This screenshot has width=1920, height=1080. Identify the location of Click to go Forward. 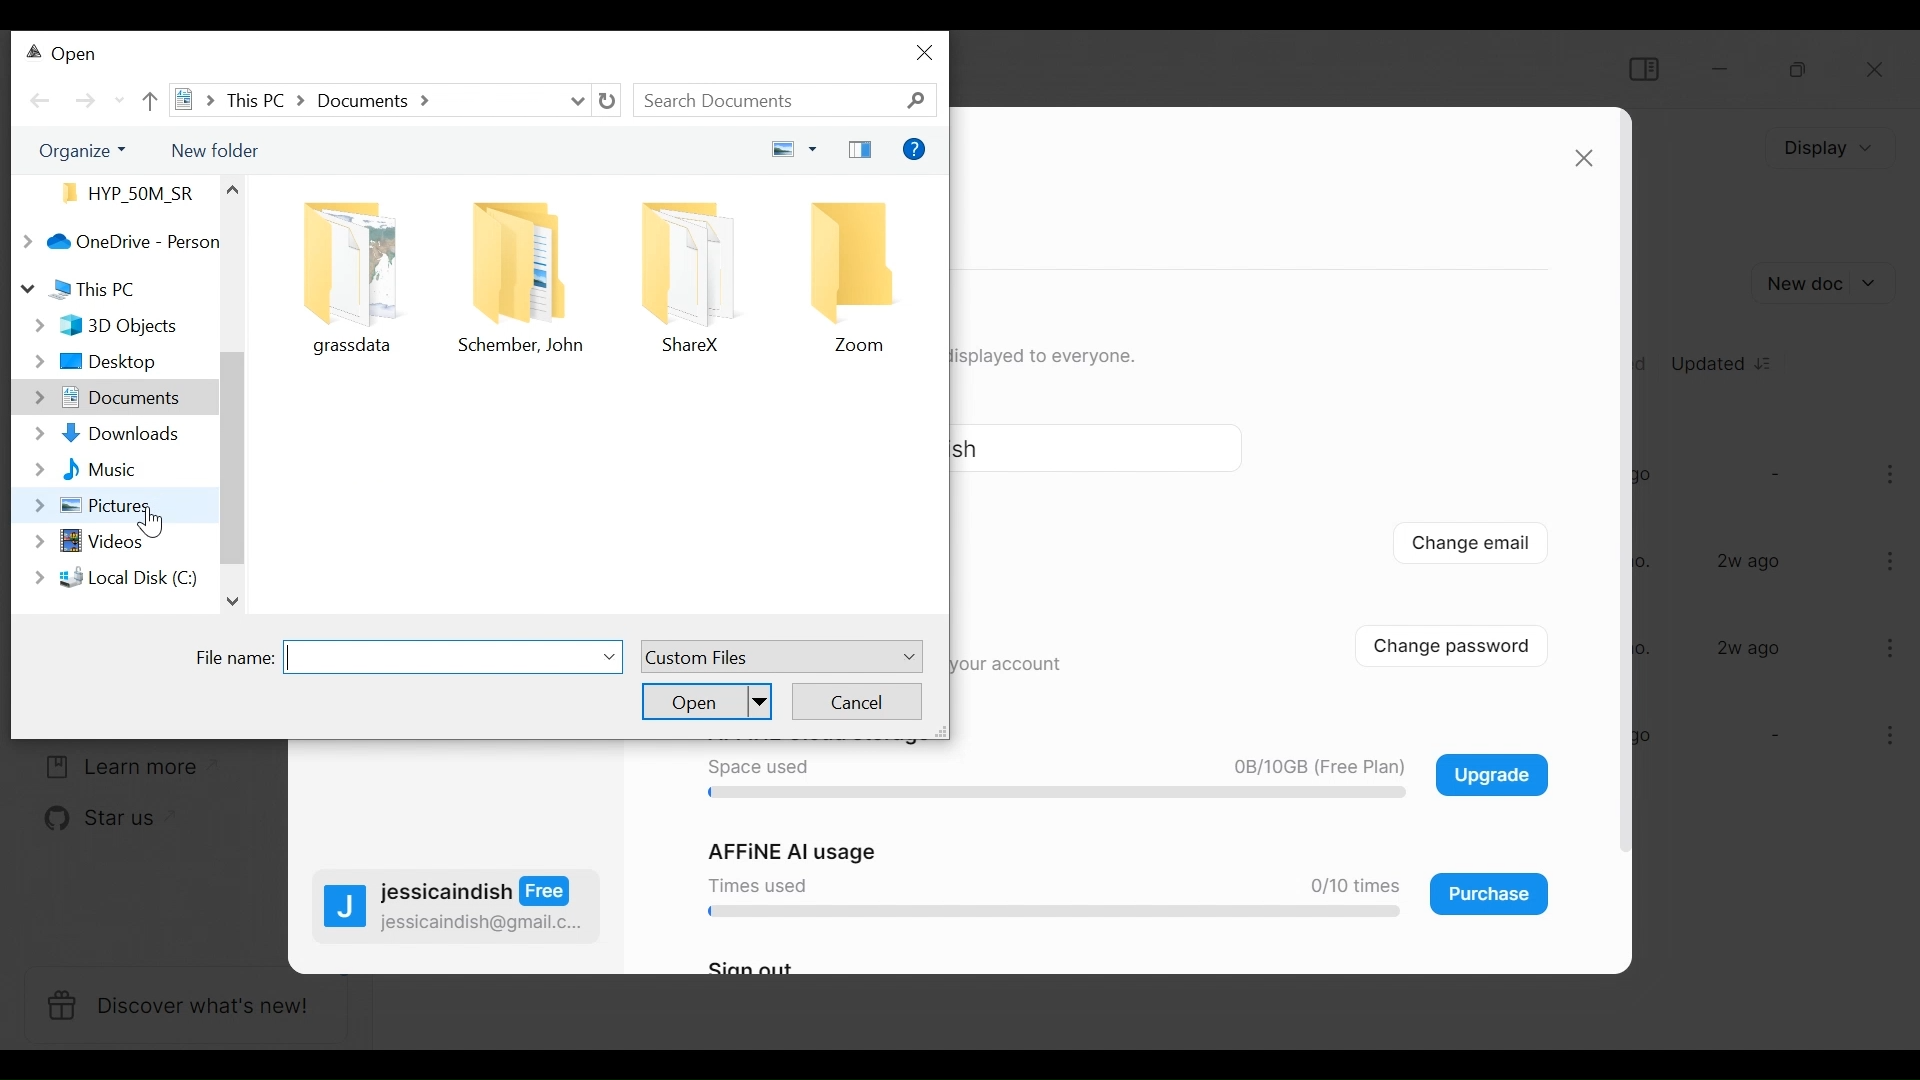
(85, 101).